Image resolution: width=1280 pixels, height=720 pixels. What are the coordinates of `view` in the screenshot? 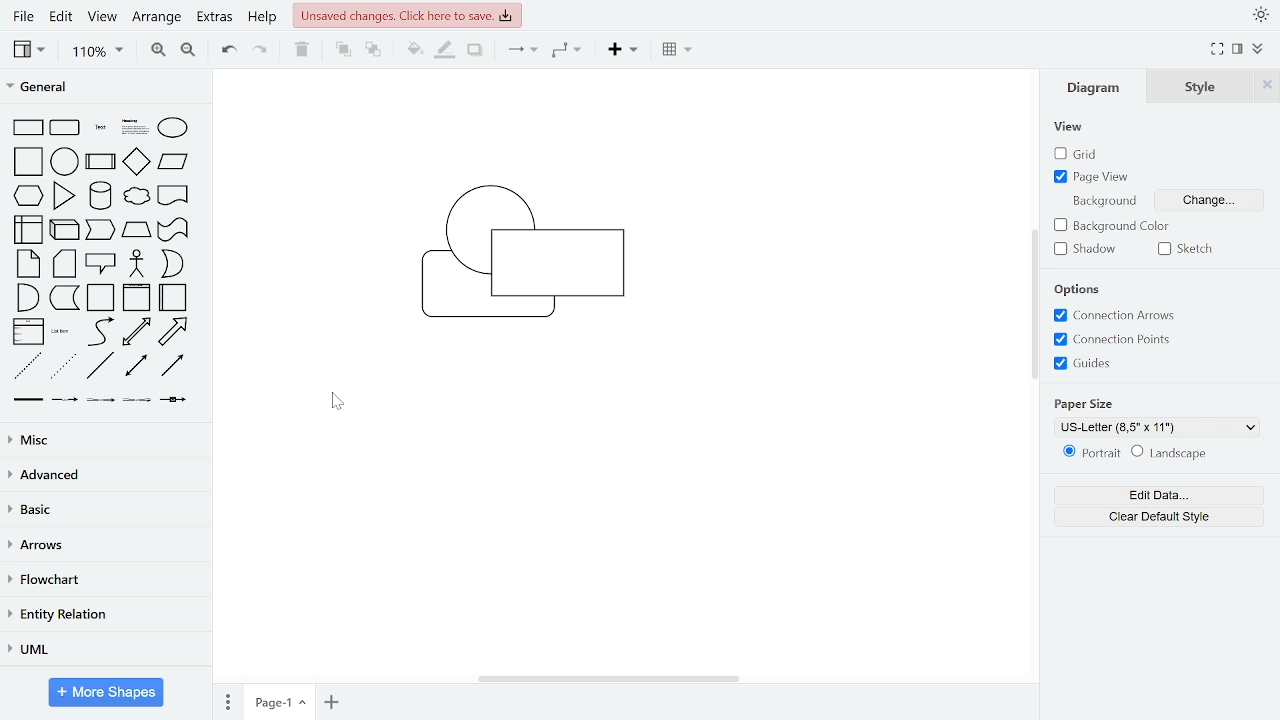 It's located at (102, 17).